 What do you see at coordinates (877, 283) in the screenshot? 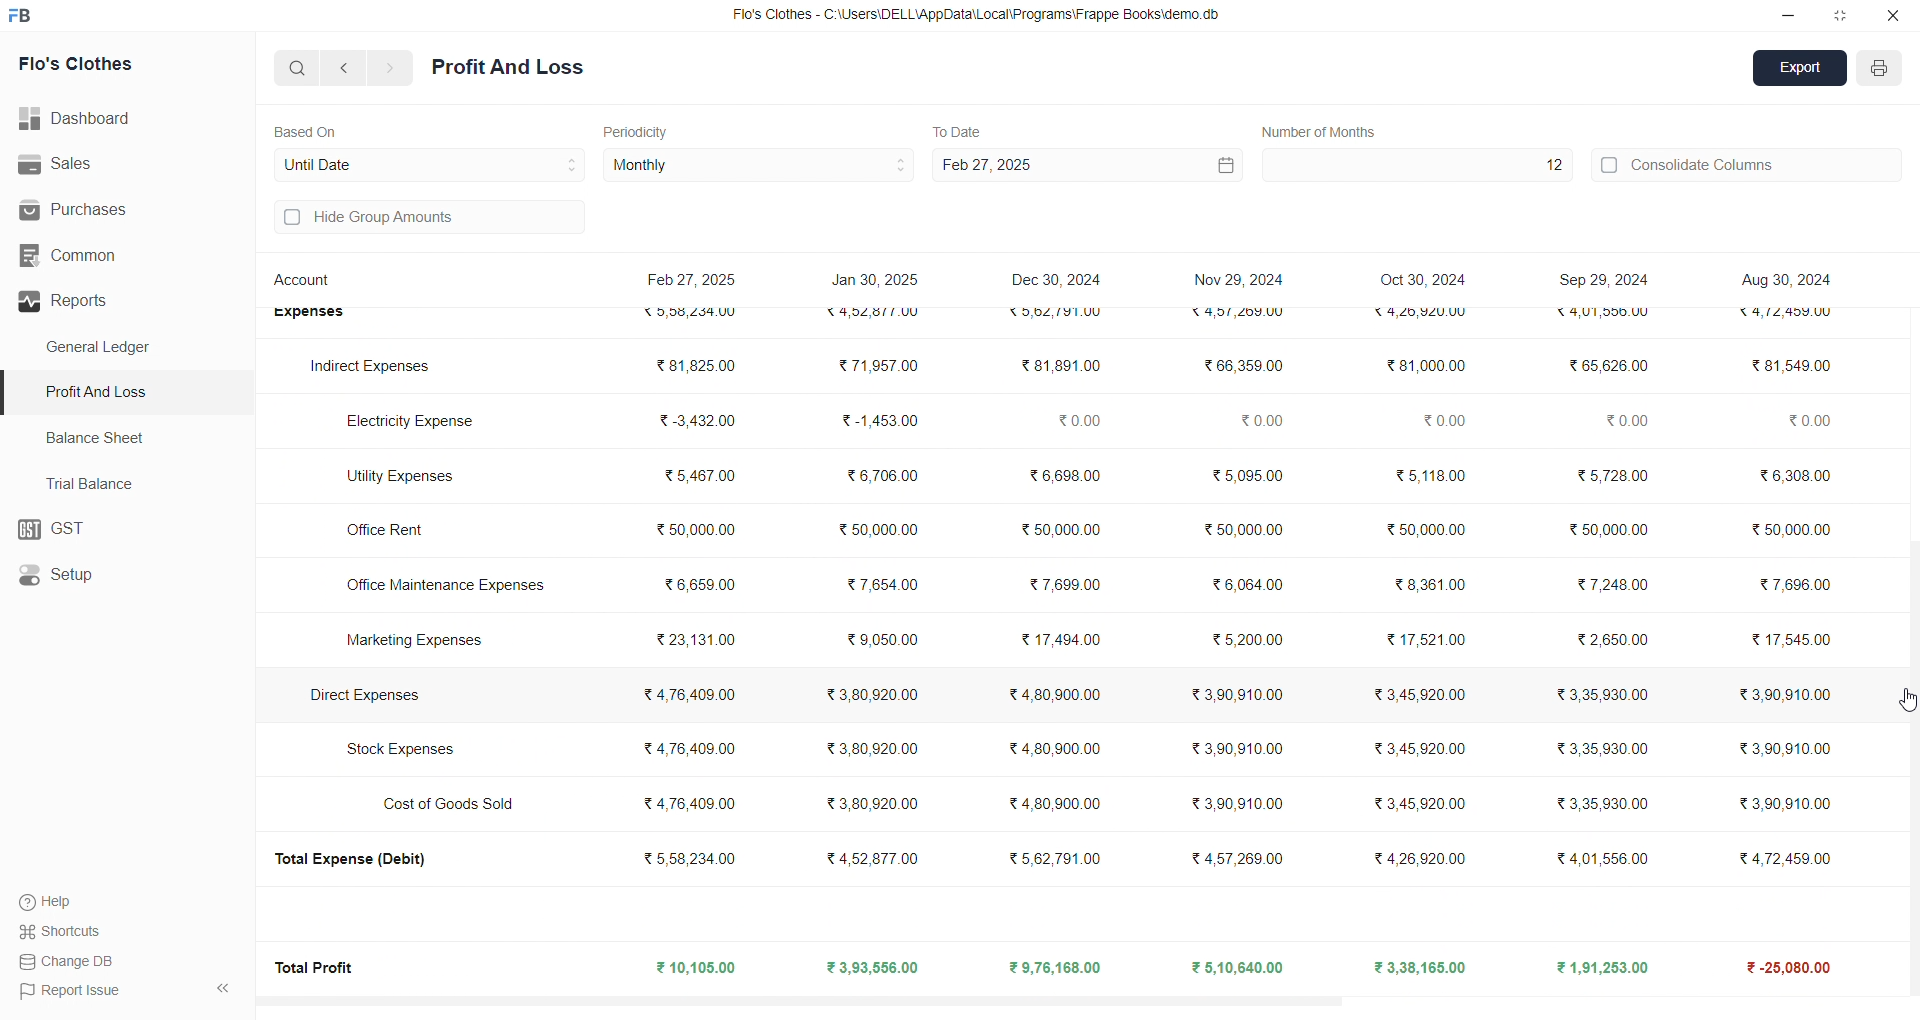
I see `Jan 30, 2025` at bounding box center [877, 283].